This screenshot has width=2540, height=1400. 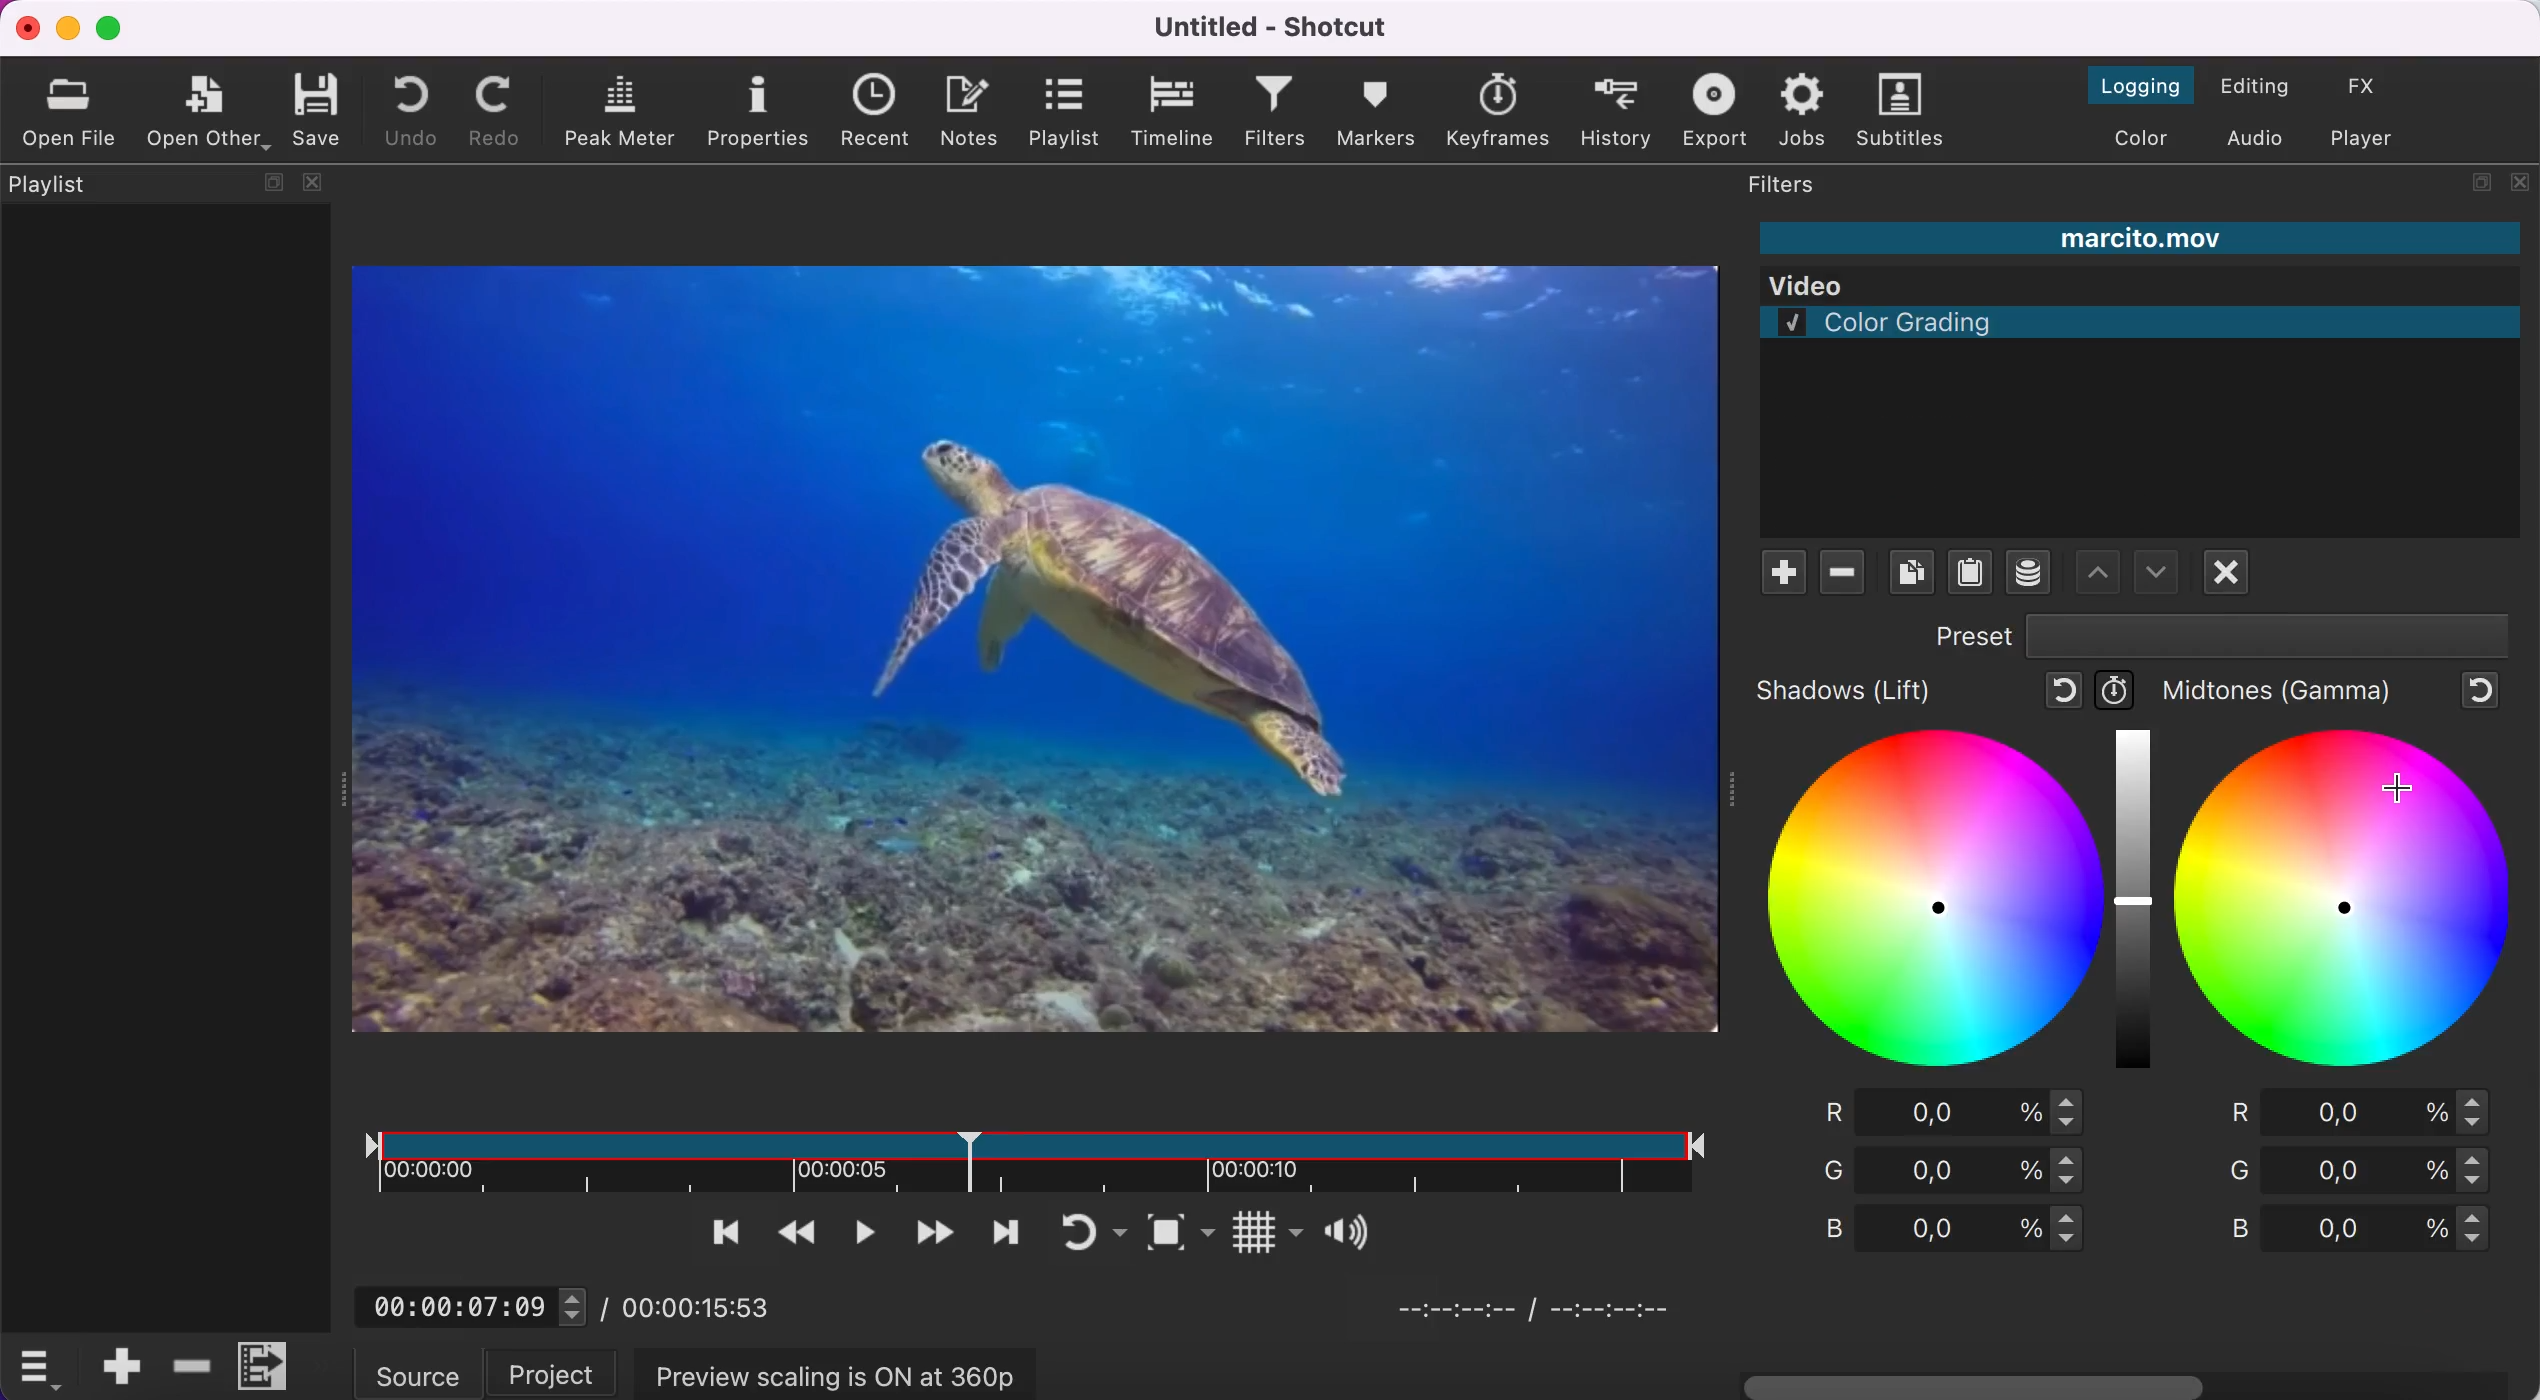 I want to click on project, so click(x=548, y=1373).